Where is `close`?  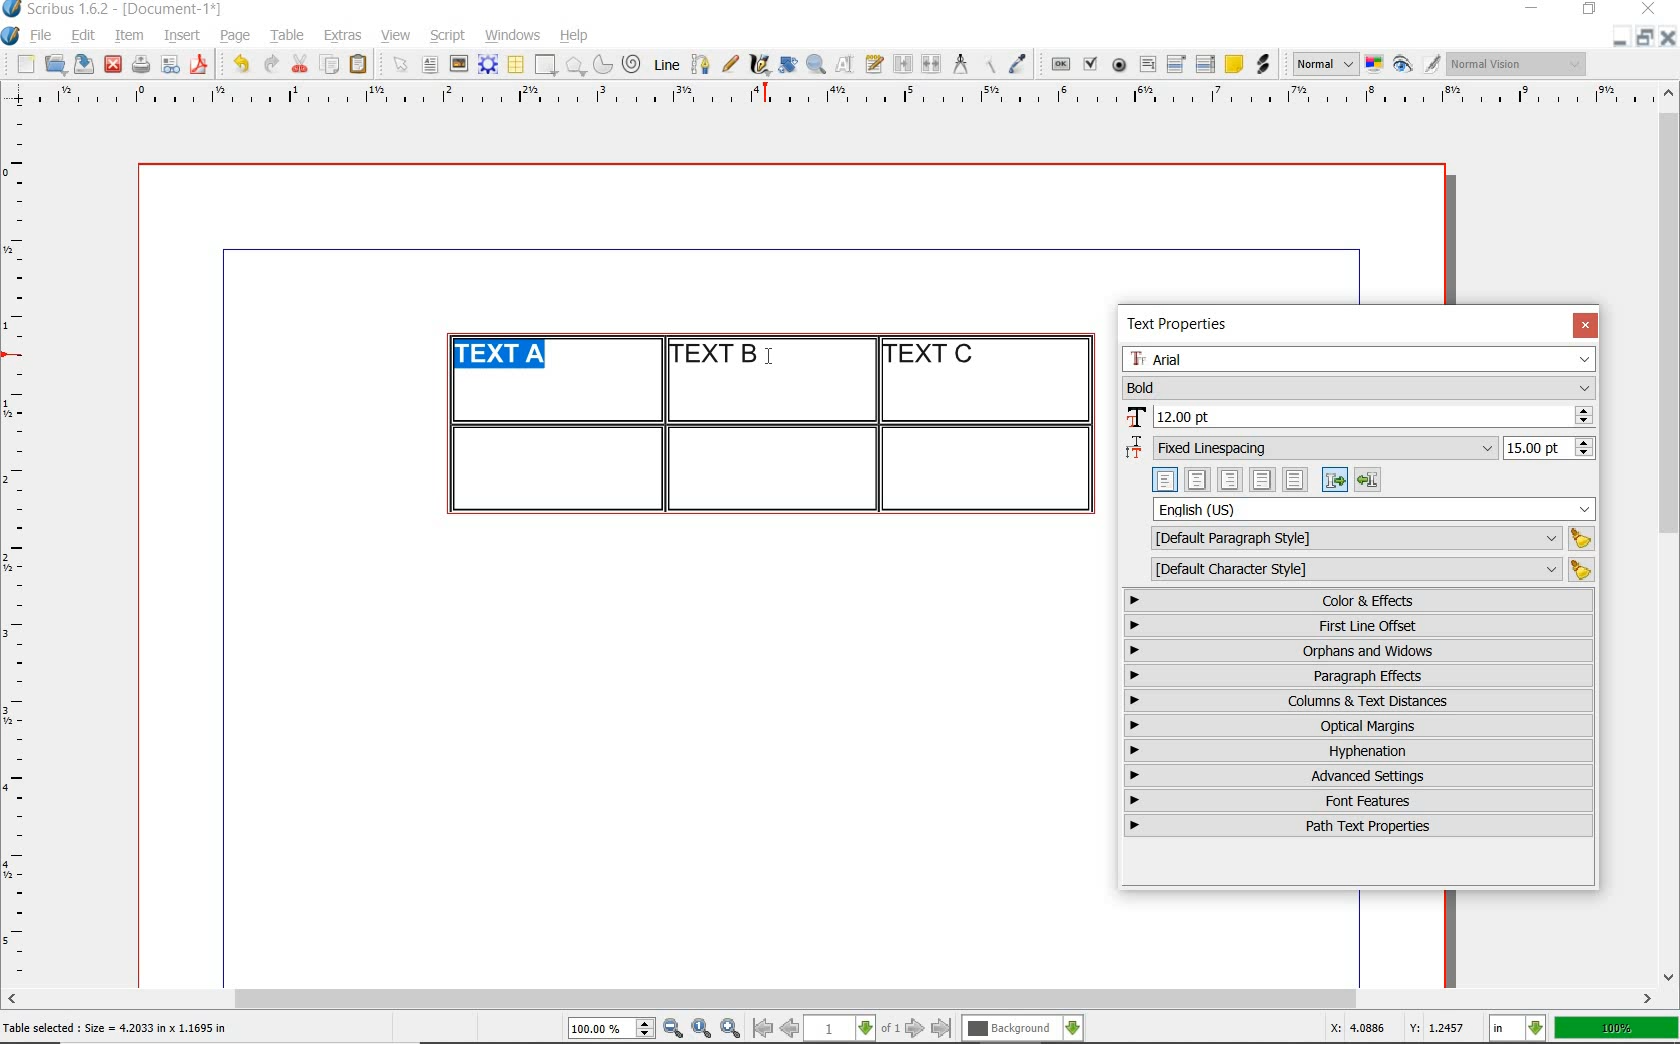
close is located at coordinates (113, 65).